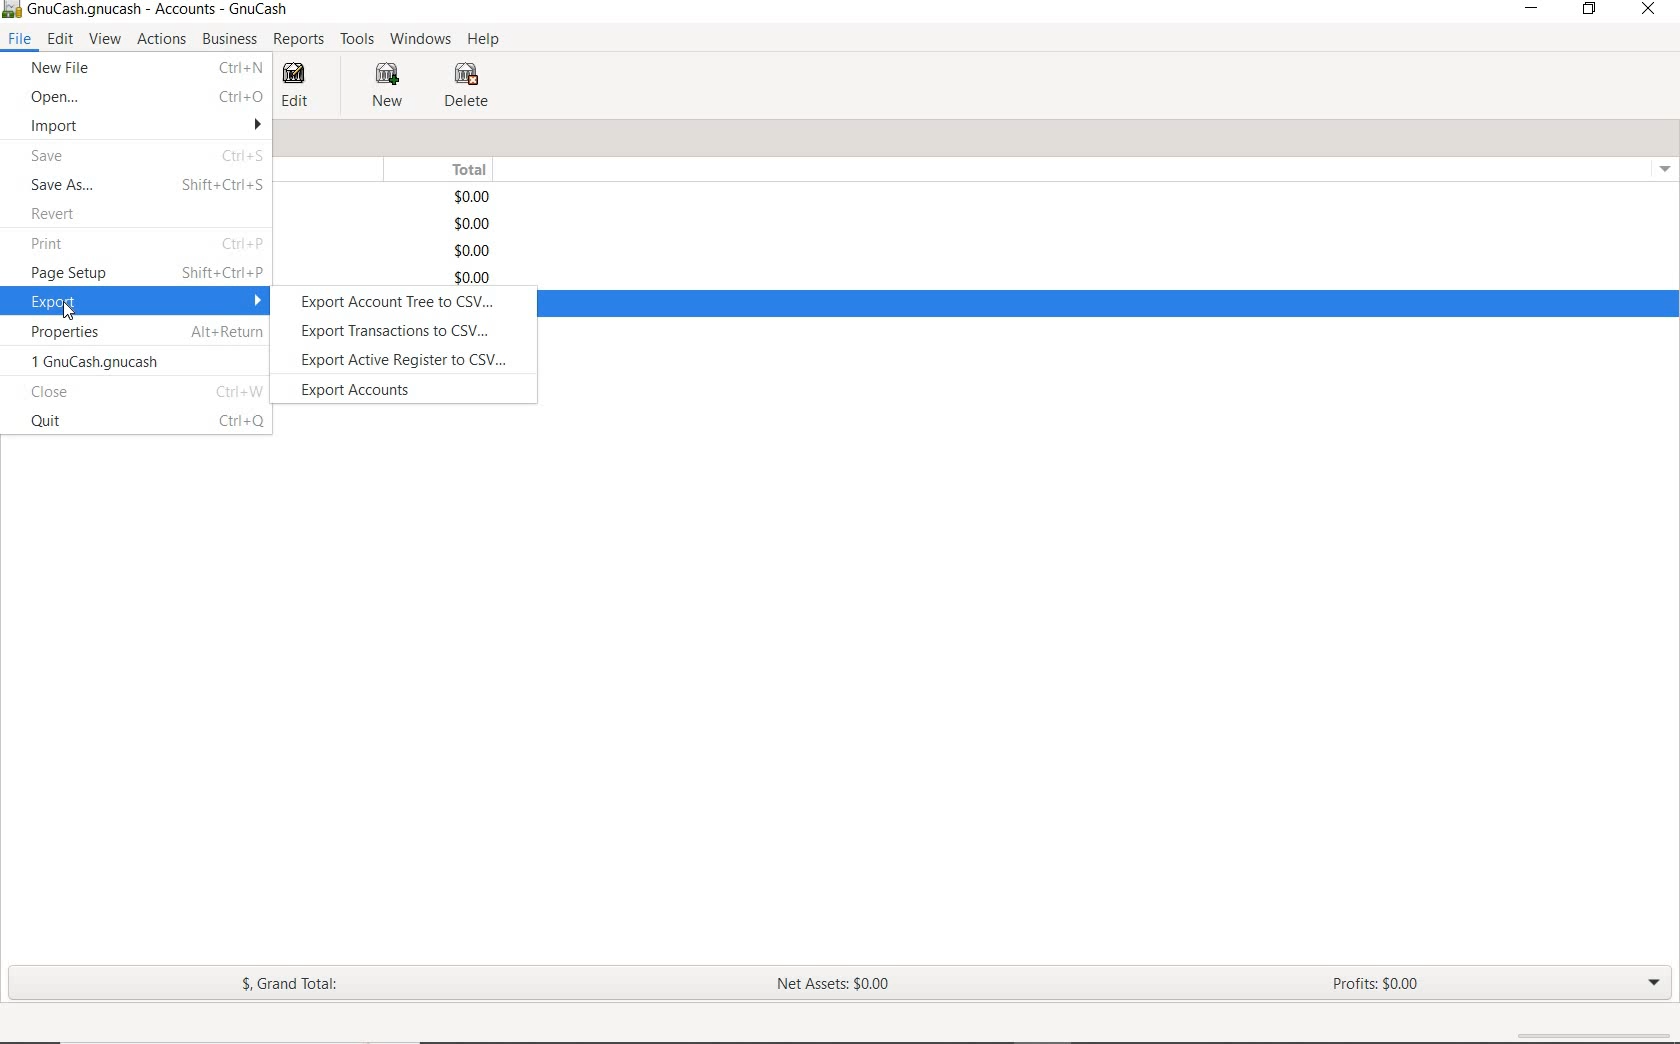  What do you see at coordinates (239, 66) in the screenshot?
I see `ctrl+n` at bounding box center [239, 66].